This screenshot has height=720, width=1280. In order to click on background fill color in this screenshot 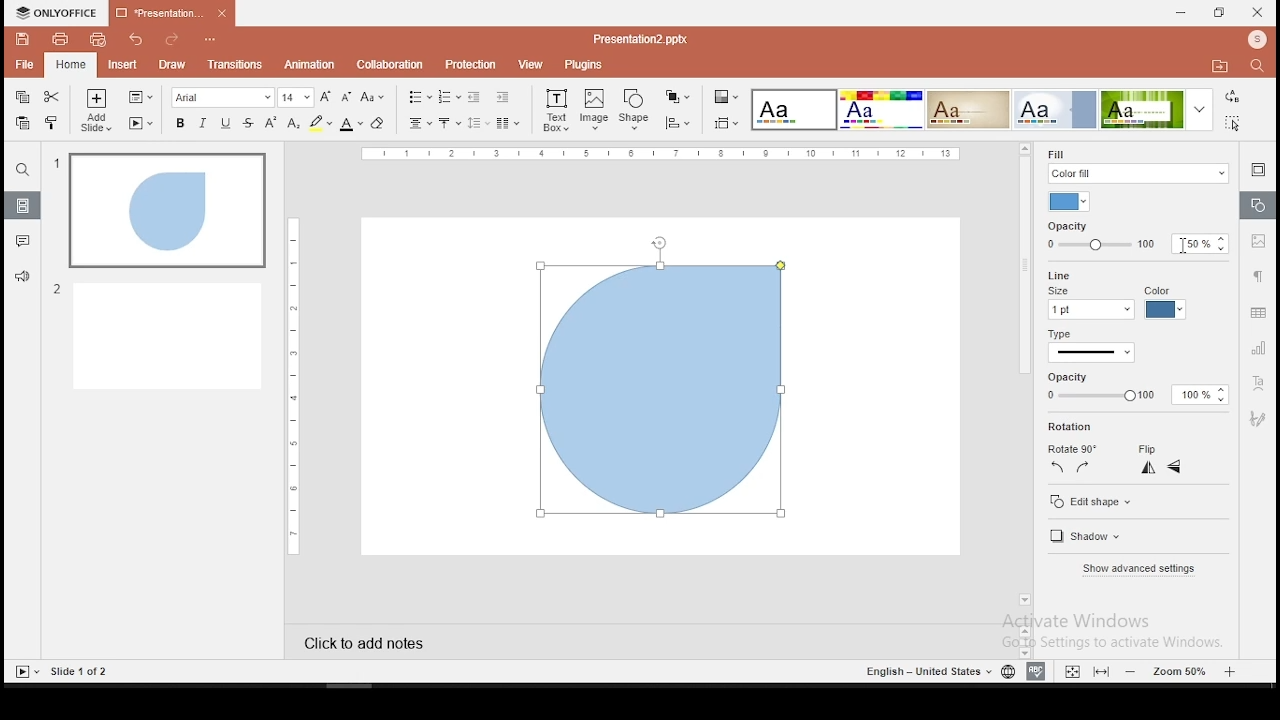, I will do `click(1071, 202)`.